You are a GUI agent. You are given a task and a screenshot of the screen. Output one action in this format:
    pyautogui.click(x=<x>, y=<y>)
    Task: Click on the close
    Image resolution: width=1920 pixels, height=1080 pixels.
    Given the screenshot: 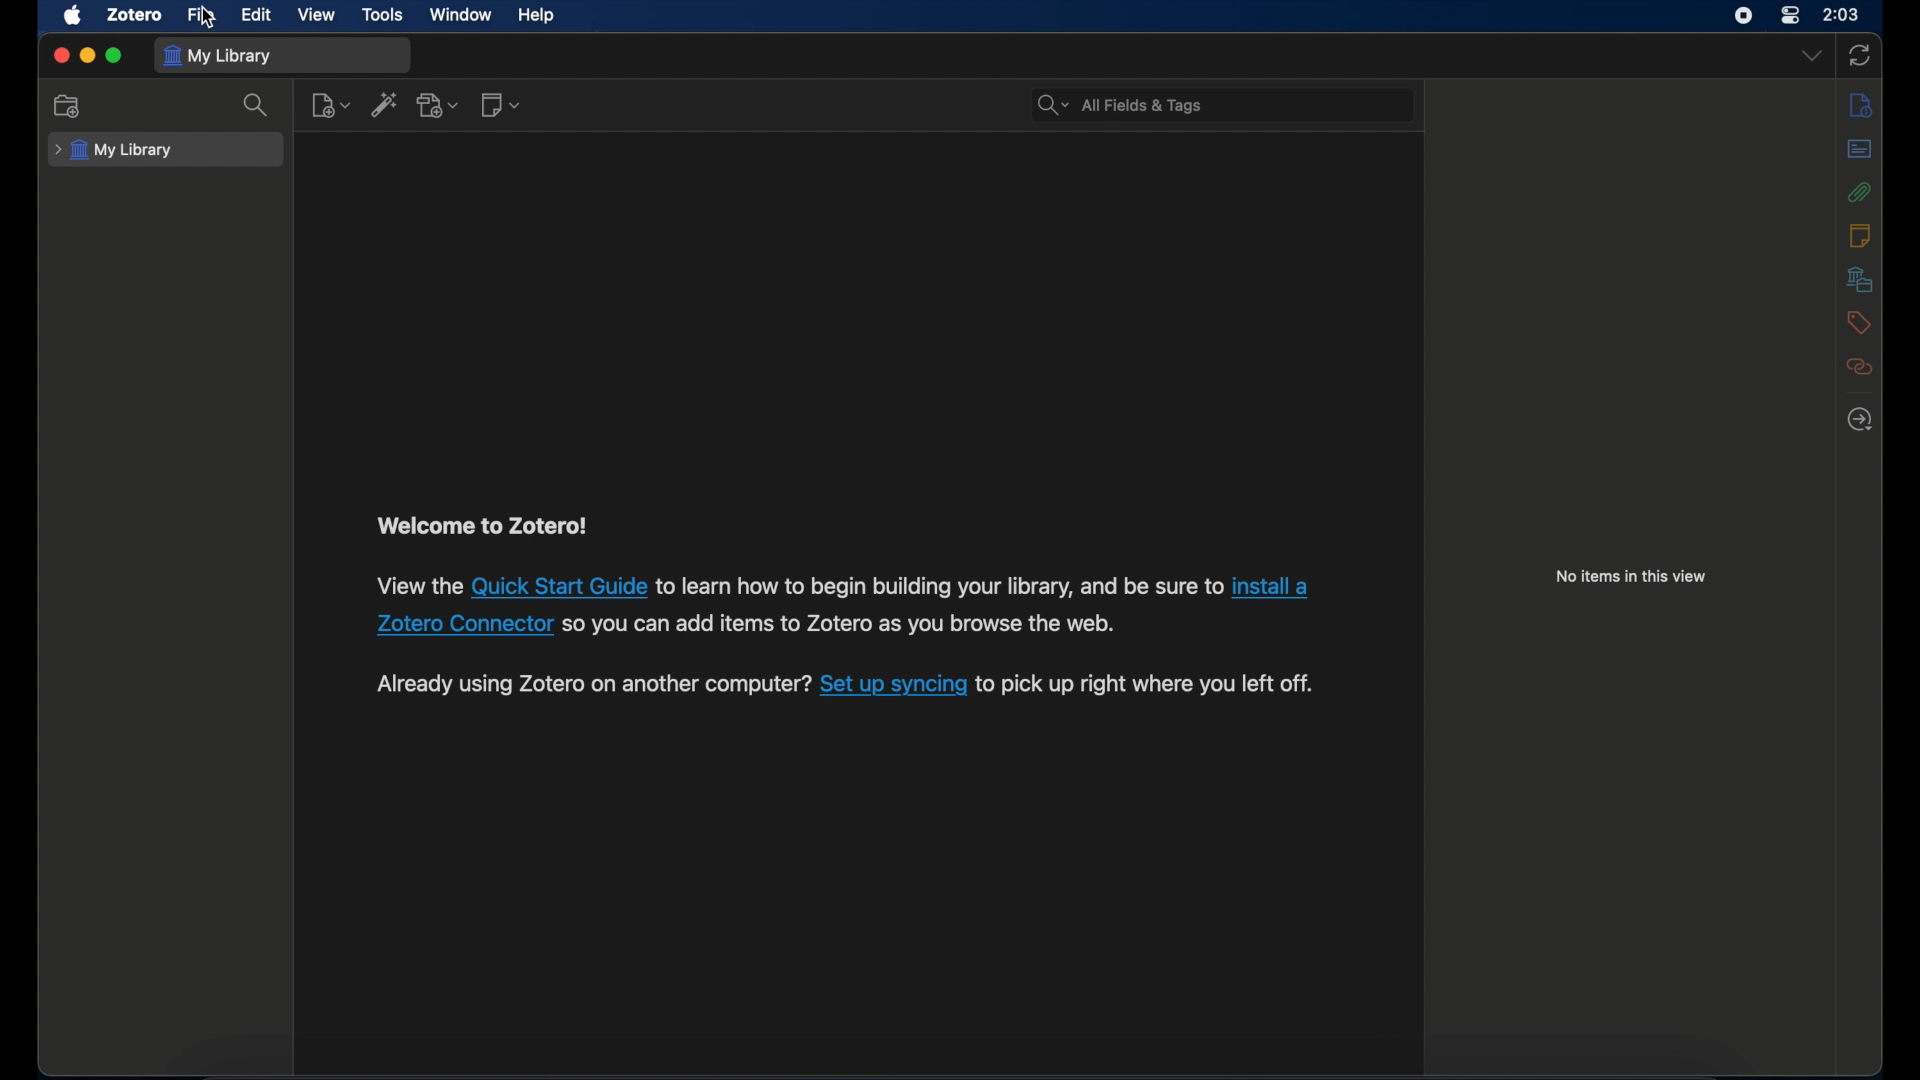 What is the action you would take?
    pyautogui.click(x=61, y=56)
    